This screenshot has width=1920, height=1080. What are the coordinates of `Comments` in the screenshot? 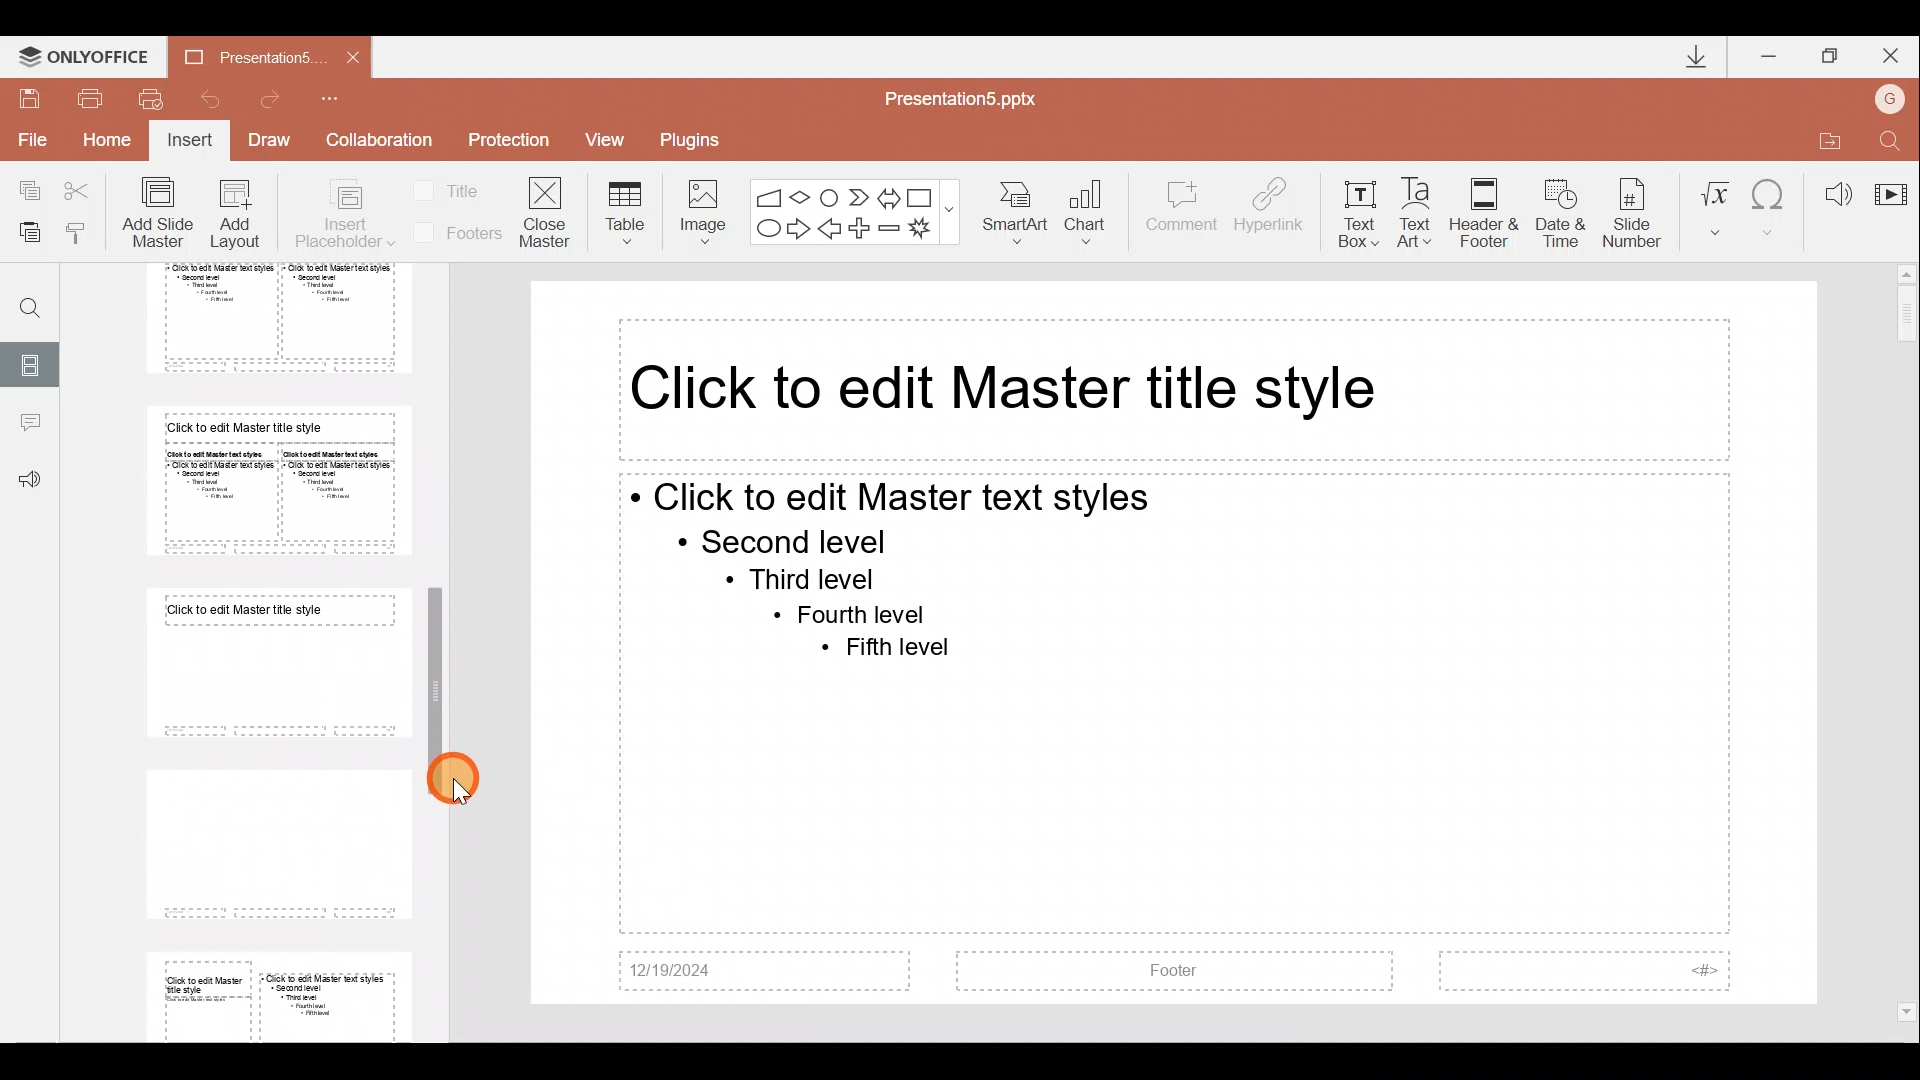 It's located at (29, 425).